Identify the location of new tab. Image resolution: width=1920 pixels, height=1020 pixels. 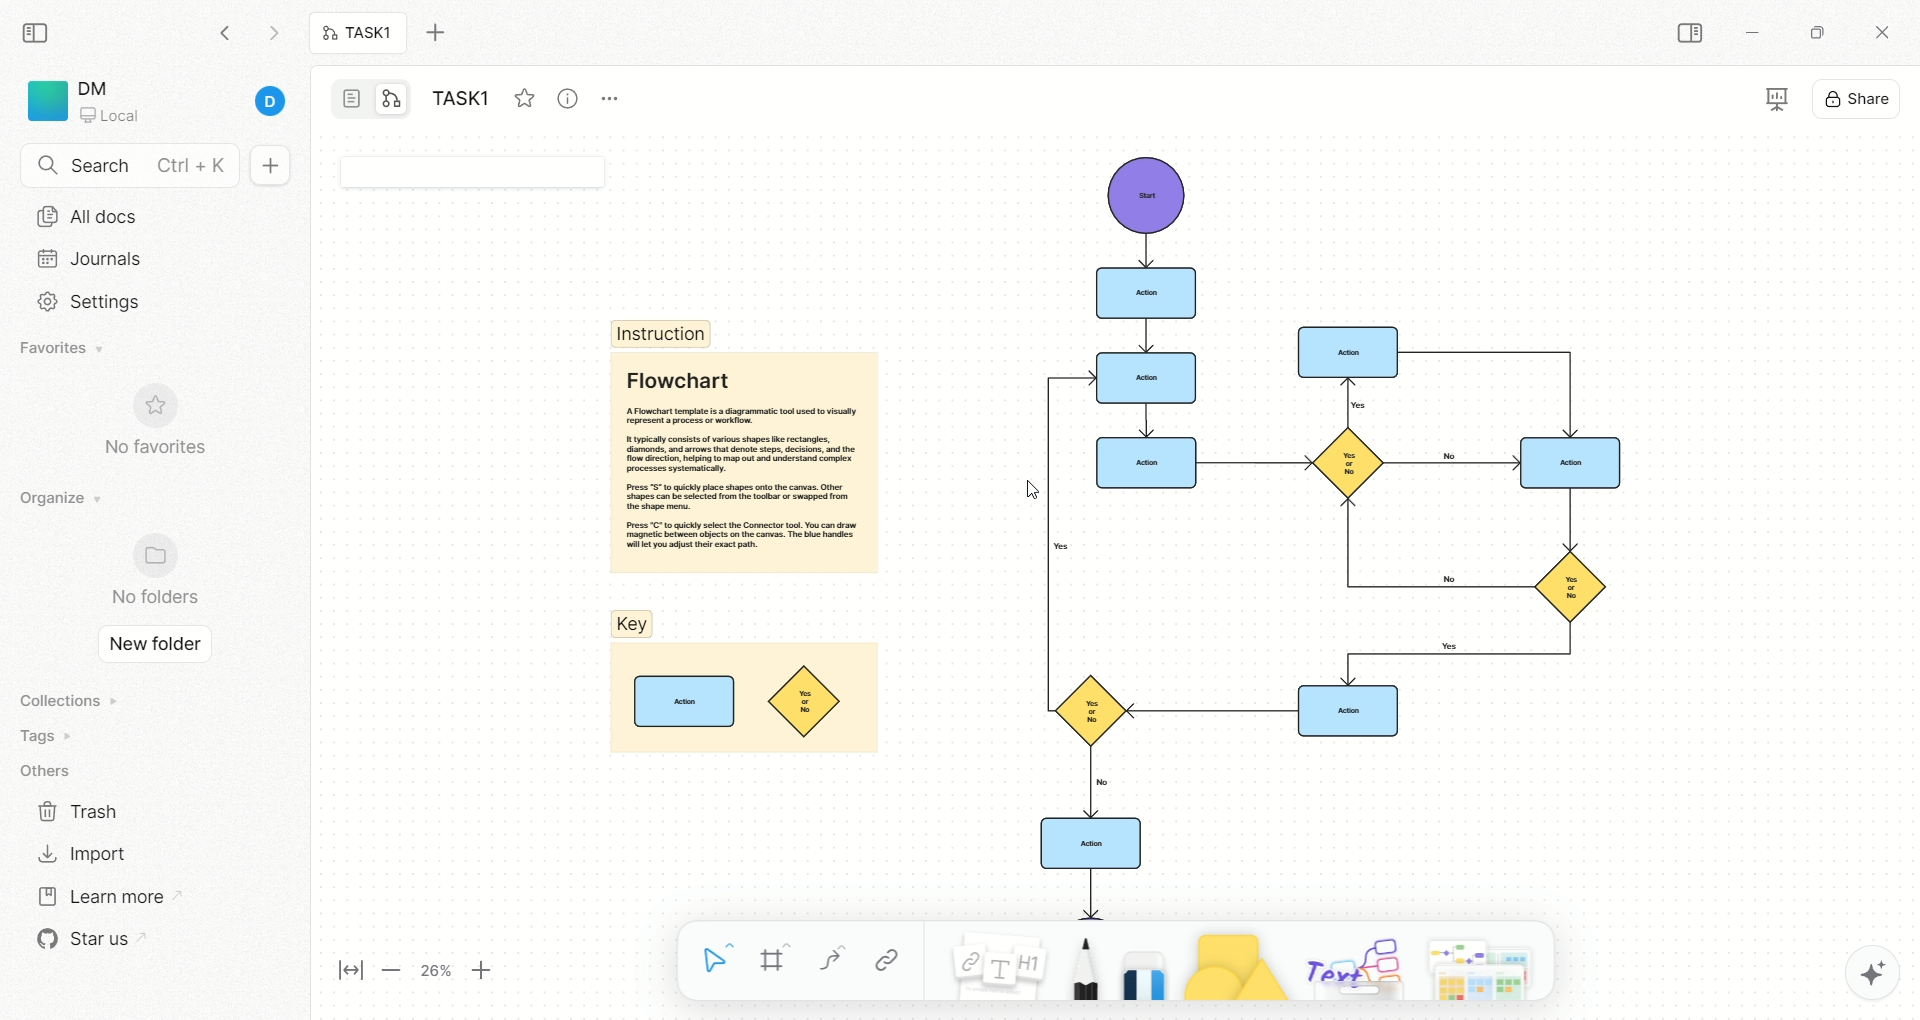
(447, 33).